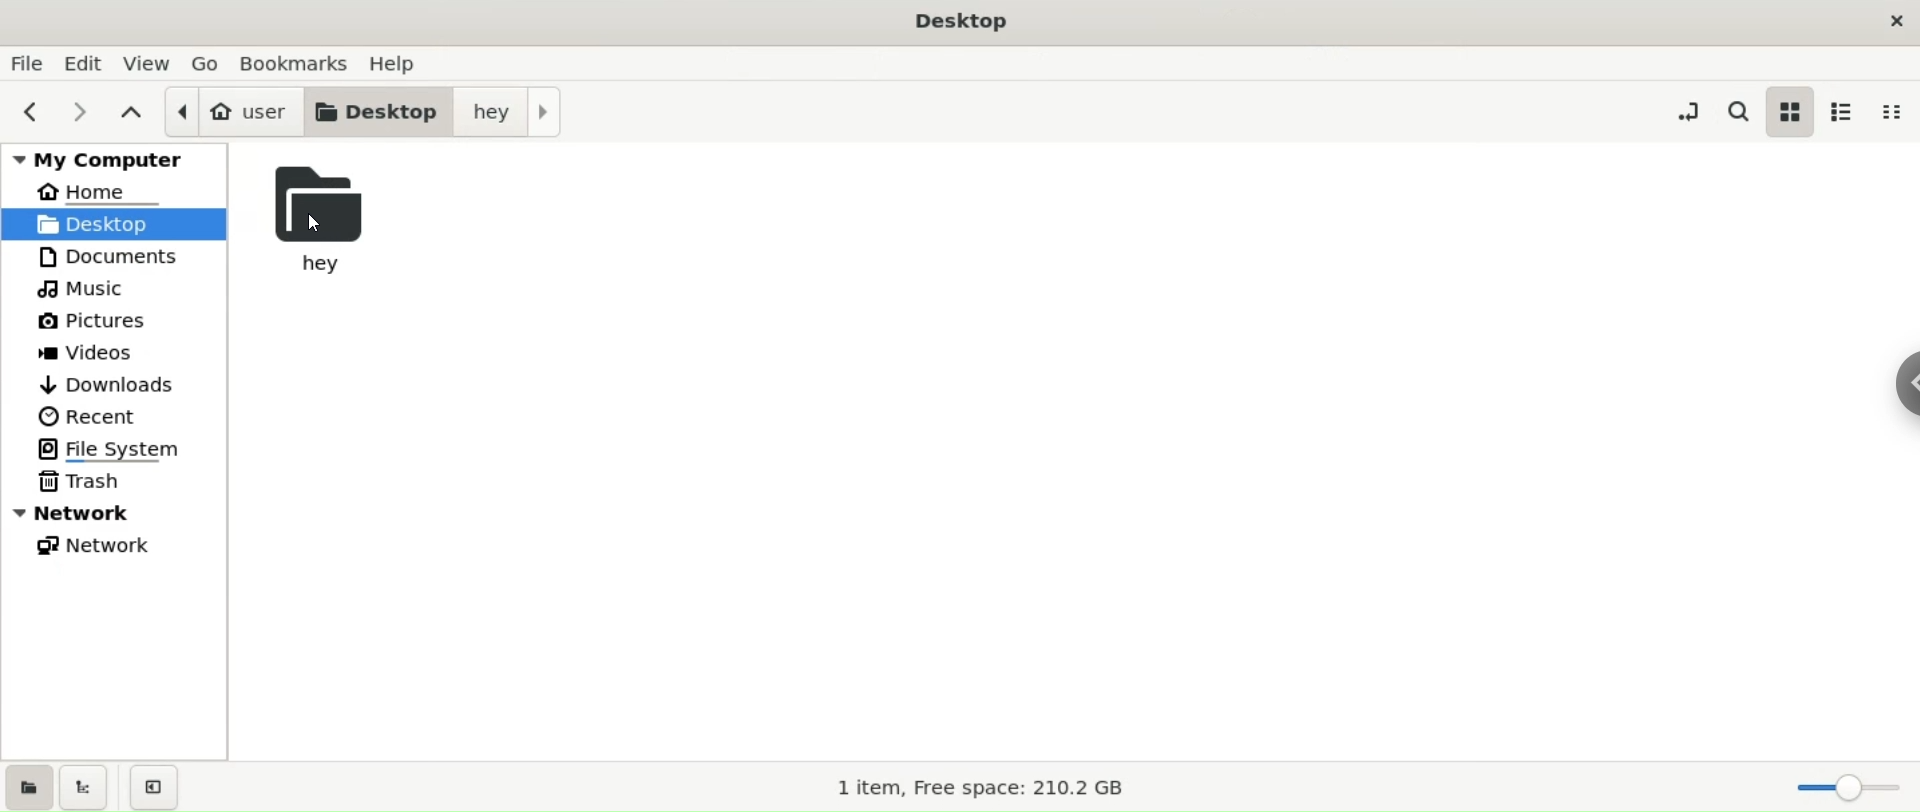  I want to click on file, so click(26, 62).